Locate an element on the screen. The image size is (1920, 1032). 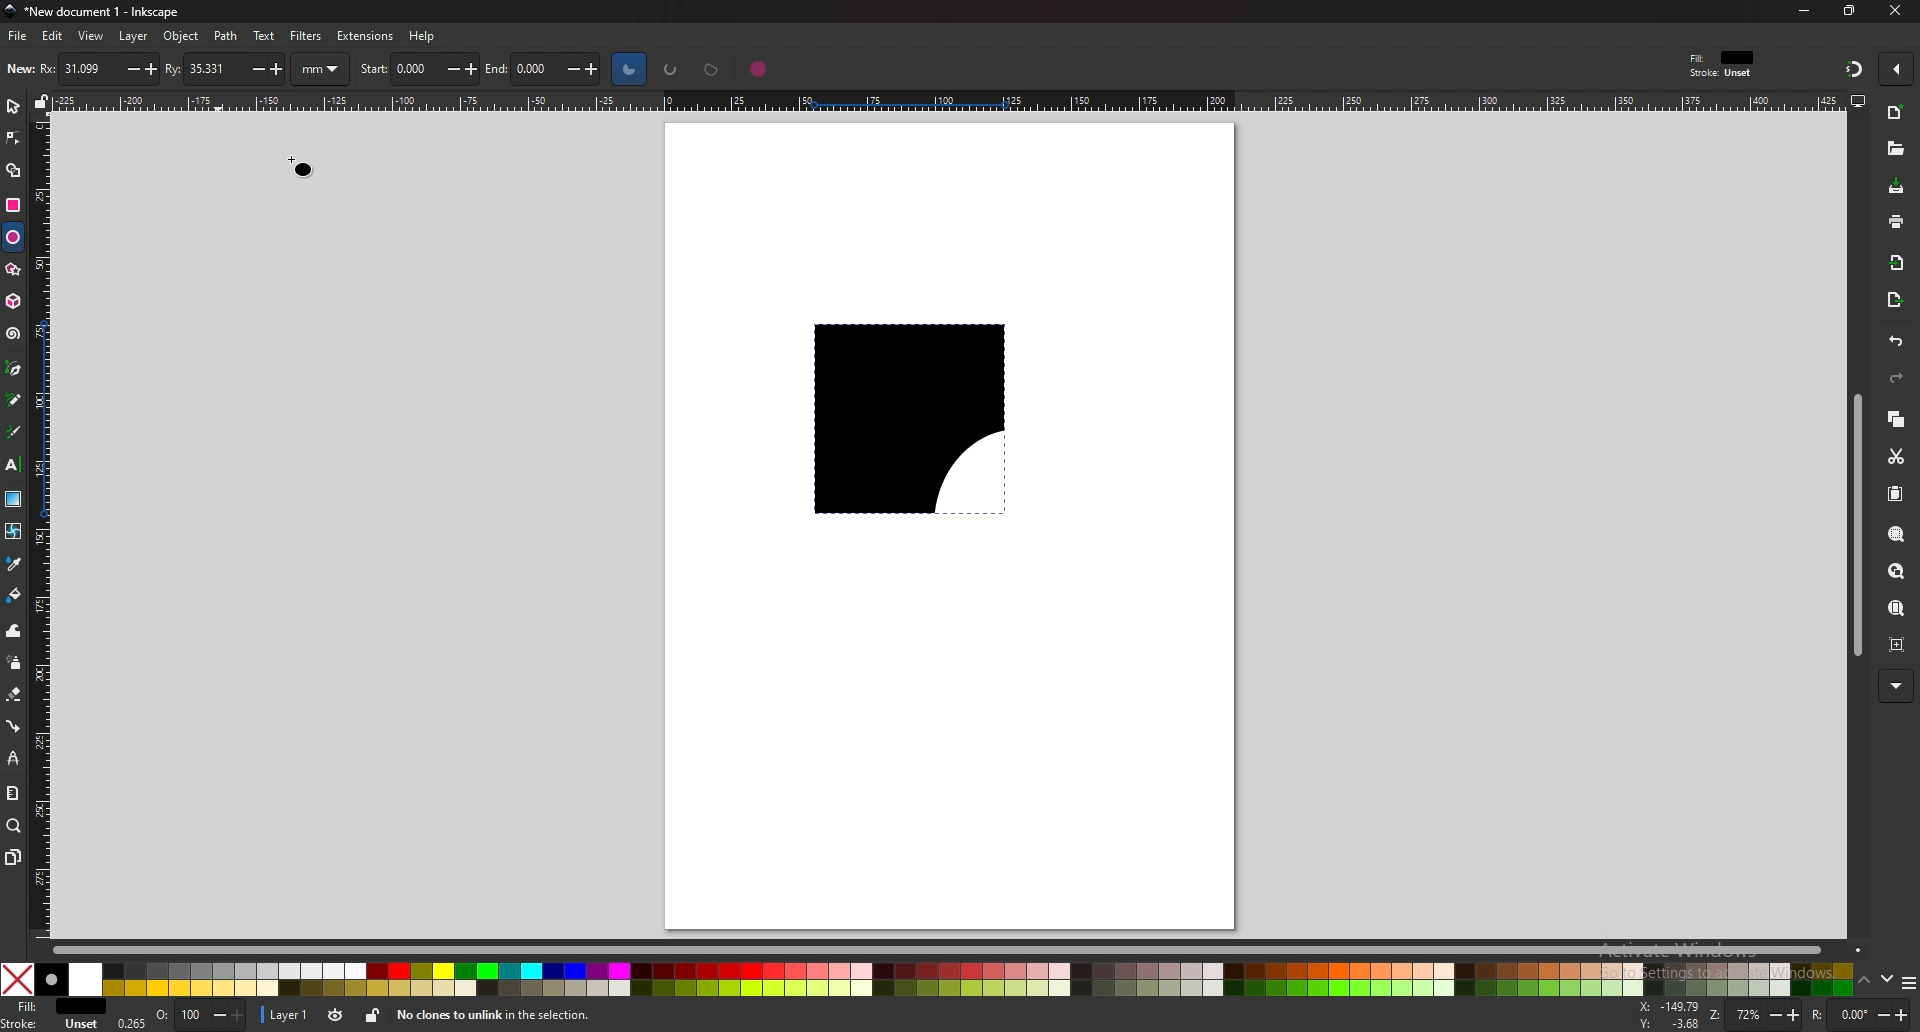
zoom drawing is located at coordinates (1898, 570).